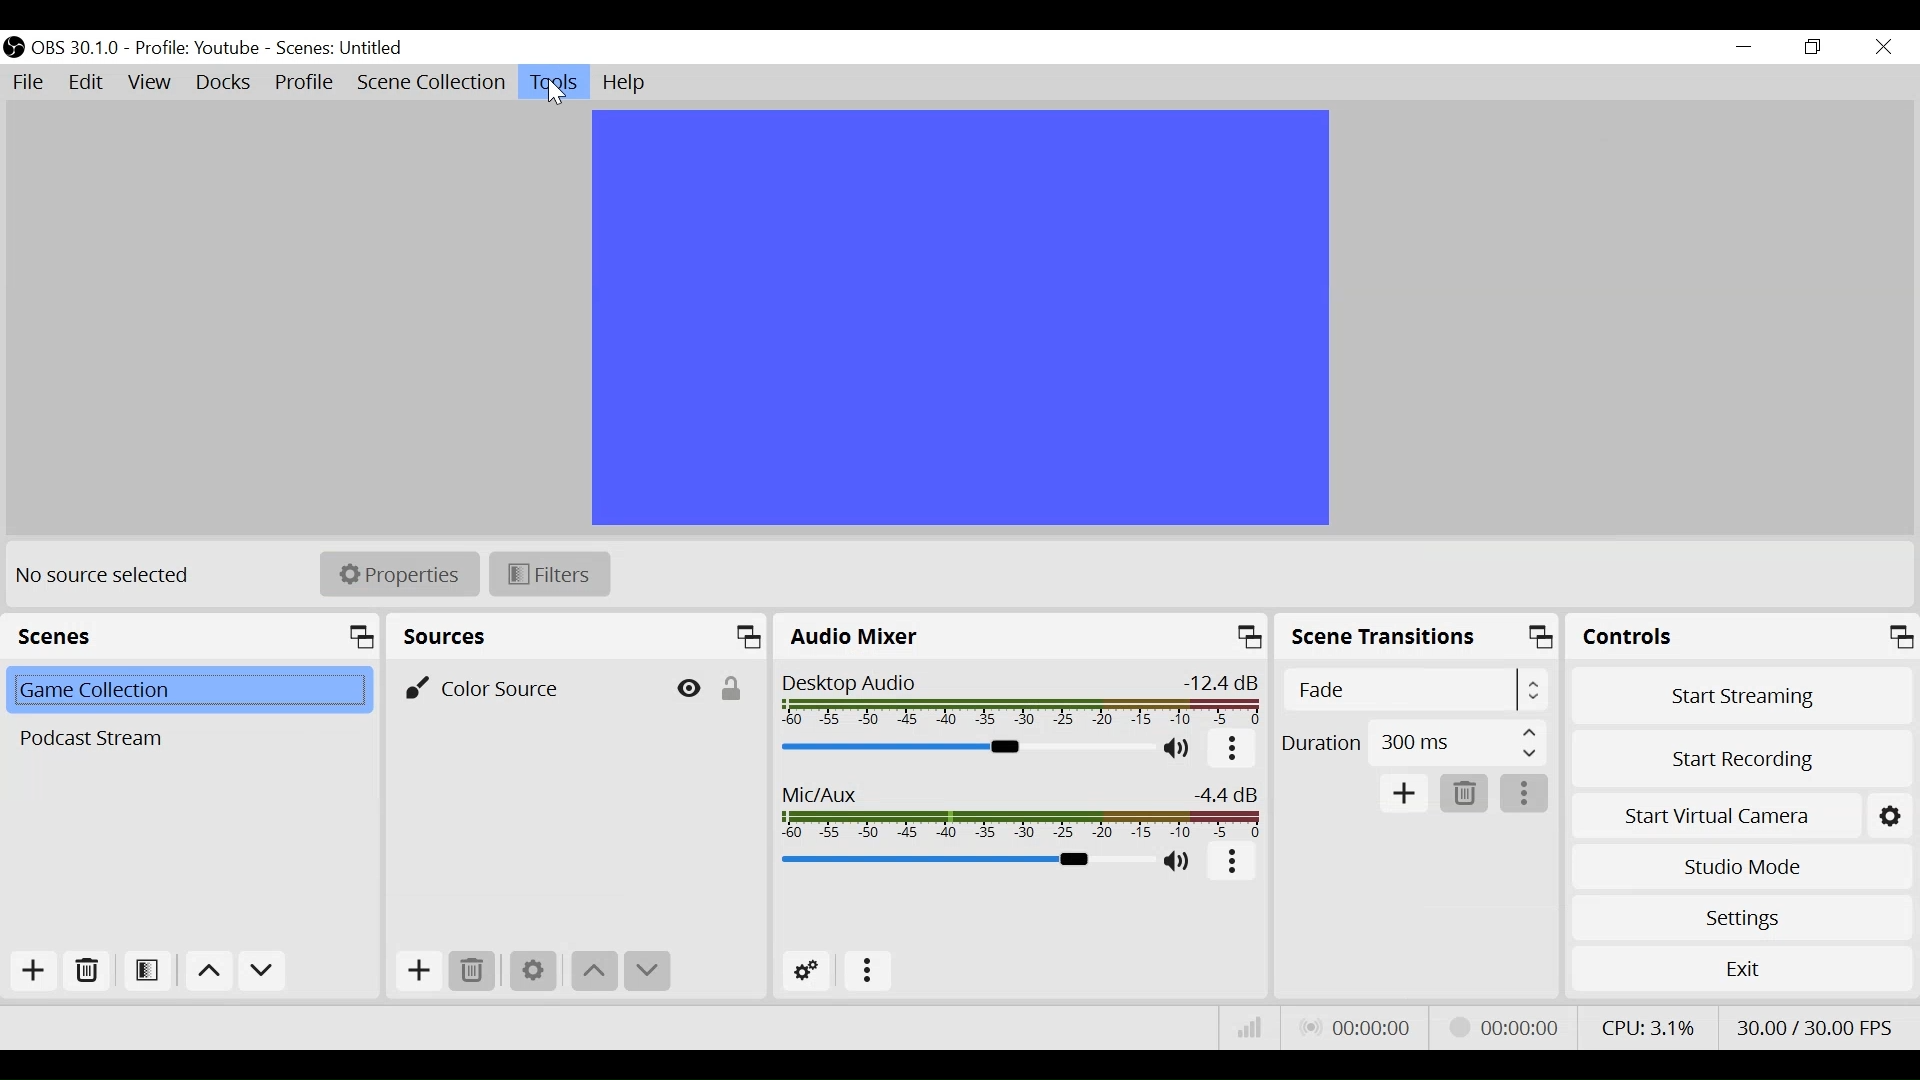 Image resolution: width=1920 pixels, height=1080 pixels. Describe the element at coordinates (85, 971) in the screenshot. I see `Remove` at that location.